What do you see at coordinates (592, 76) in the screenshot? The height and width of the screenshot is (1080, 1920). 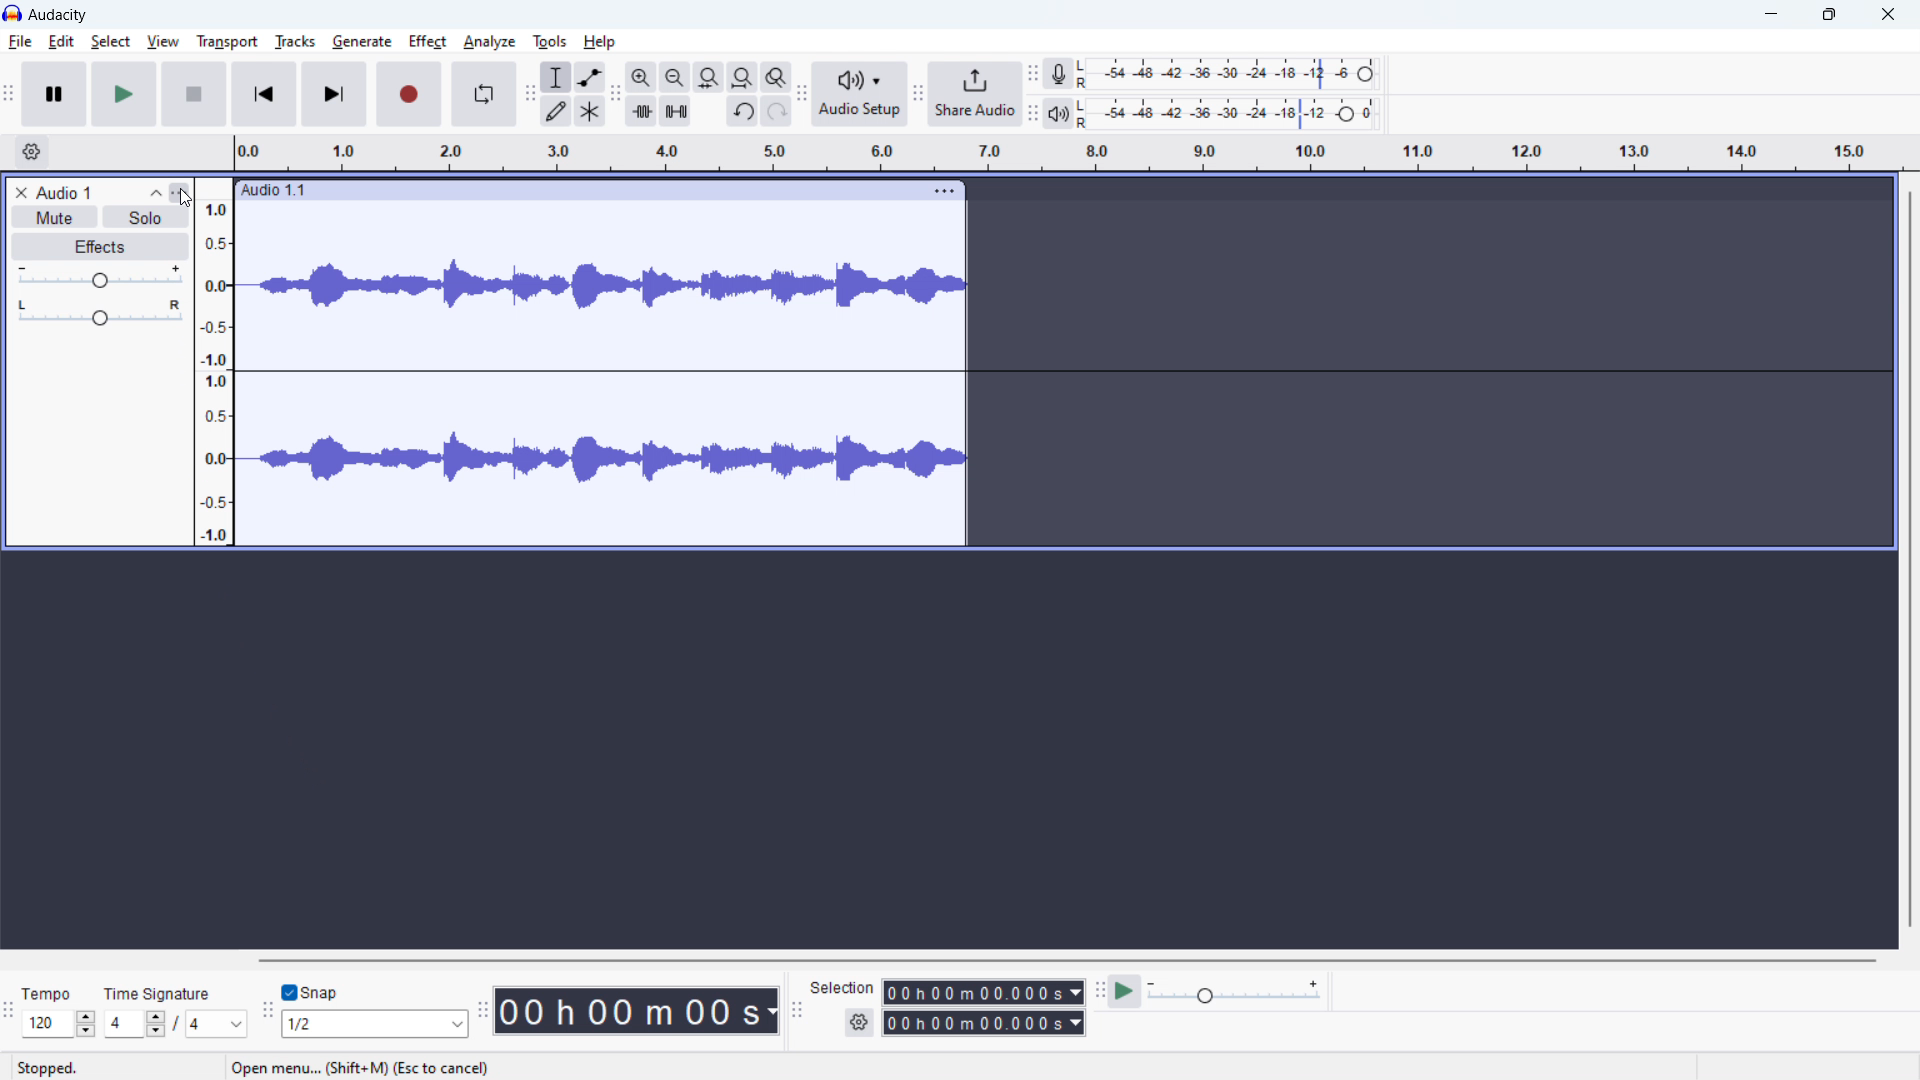 I see `envelop tool` at bounding box center [592, 76].